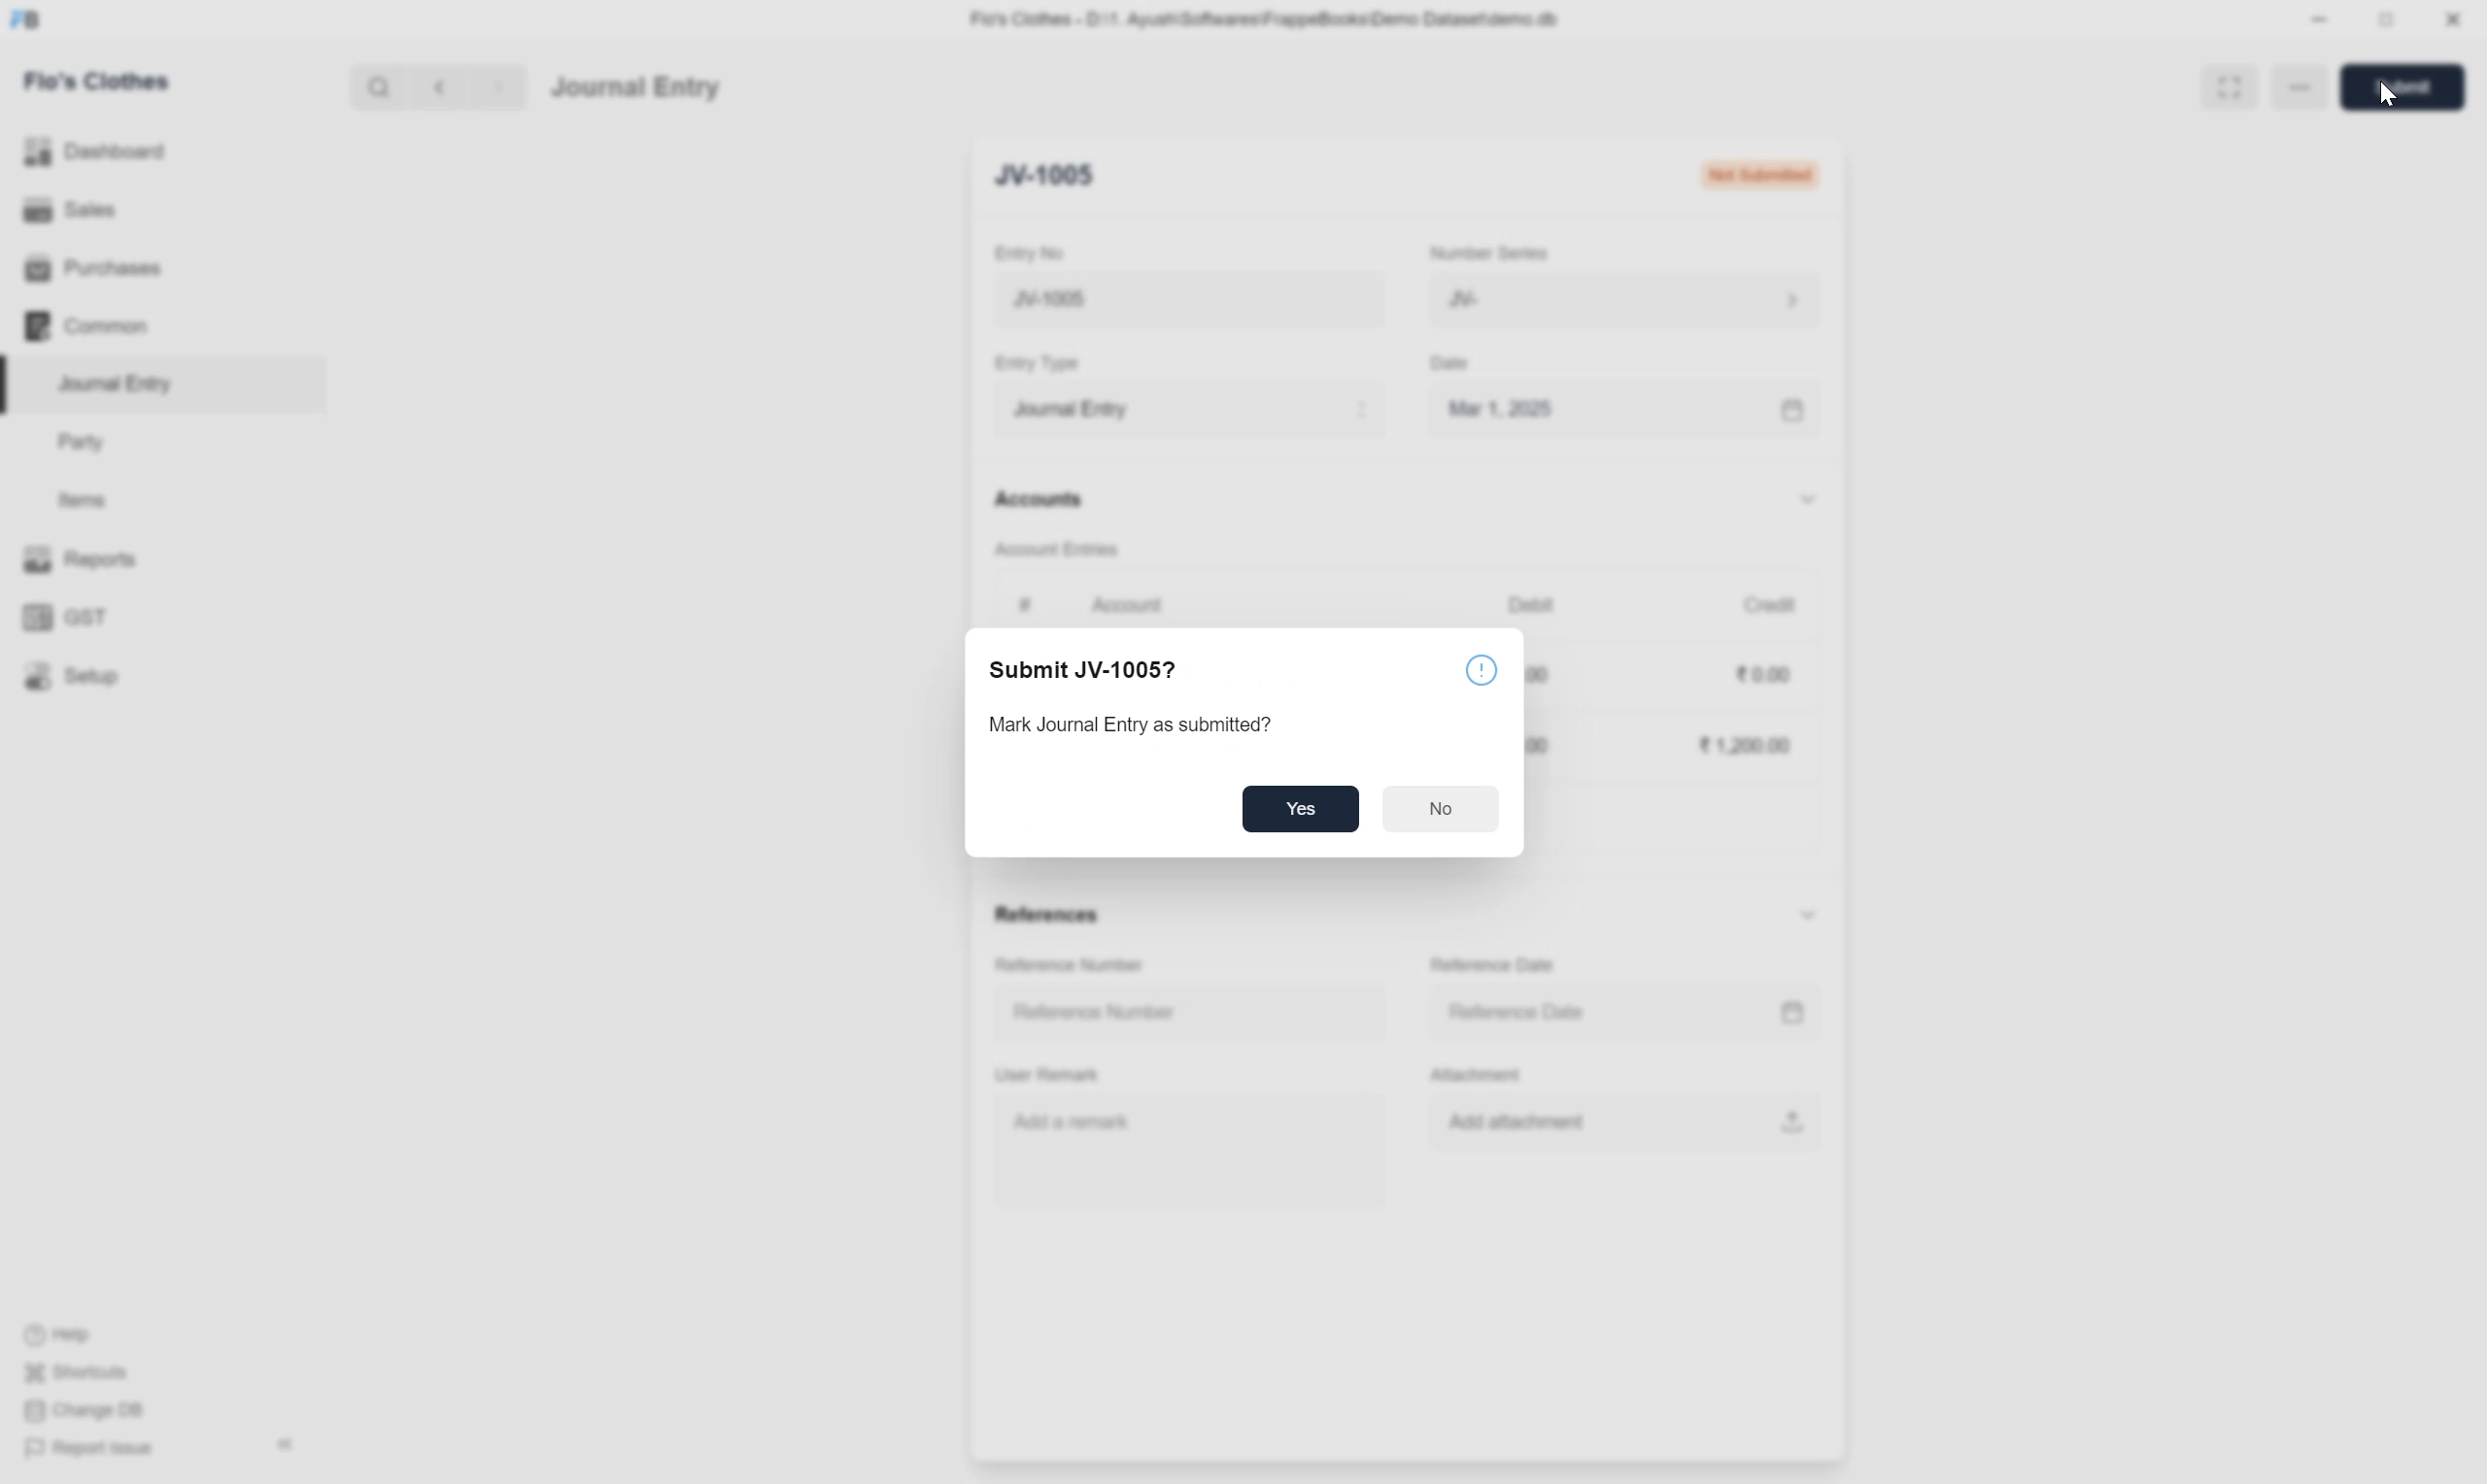 This screenshot has width=2487, height=1484. I want to click on #, so click(1026, 605).